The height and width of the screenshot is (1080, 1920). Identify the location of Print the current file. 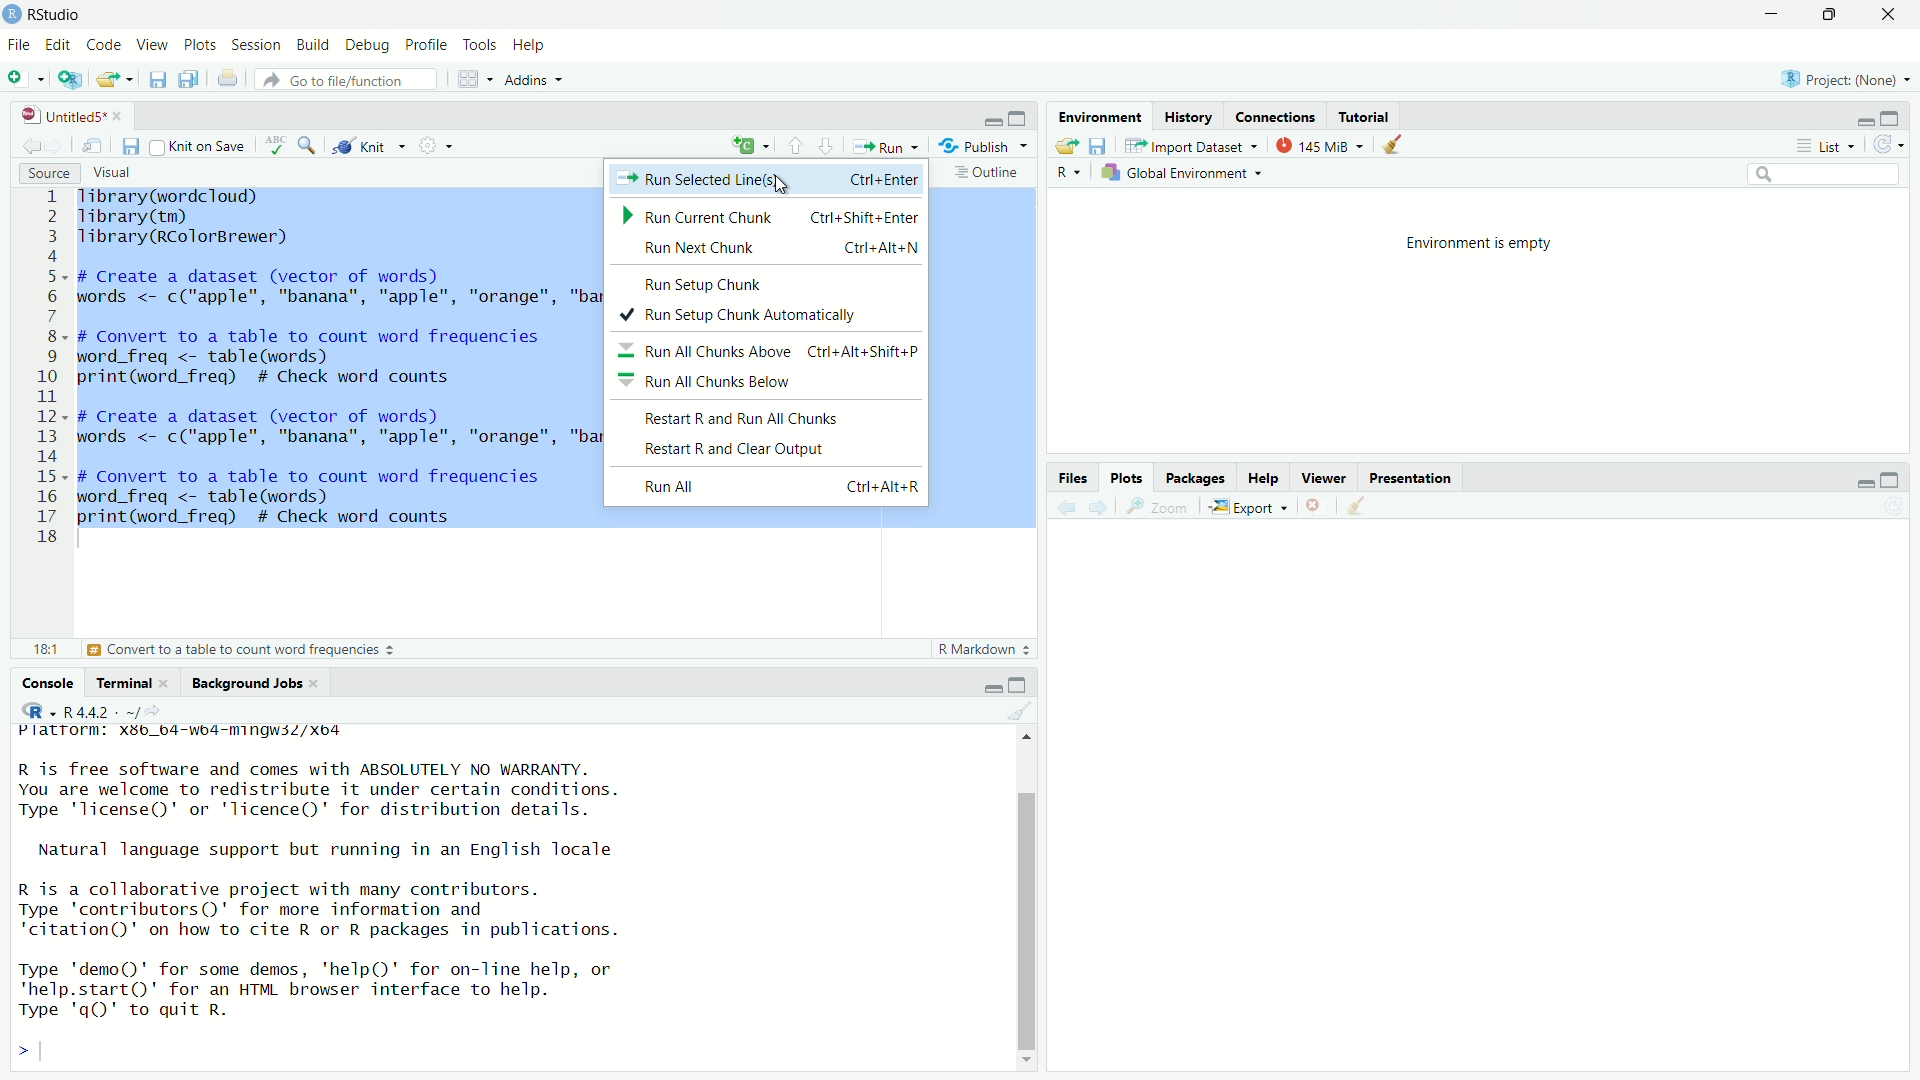
(225, 78).